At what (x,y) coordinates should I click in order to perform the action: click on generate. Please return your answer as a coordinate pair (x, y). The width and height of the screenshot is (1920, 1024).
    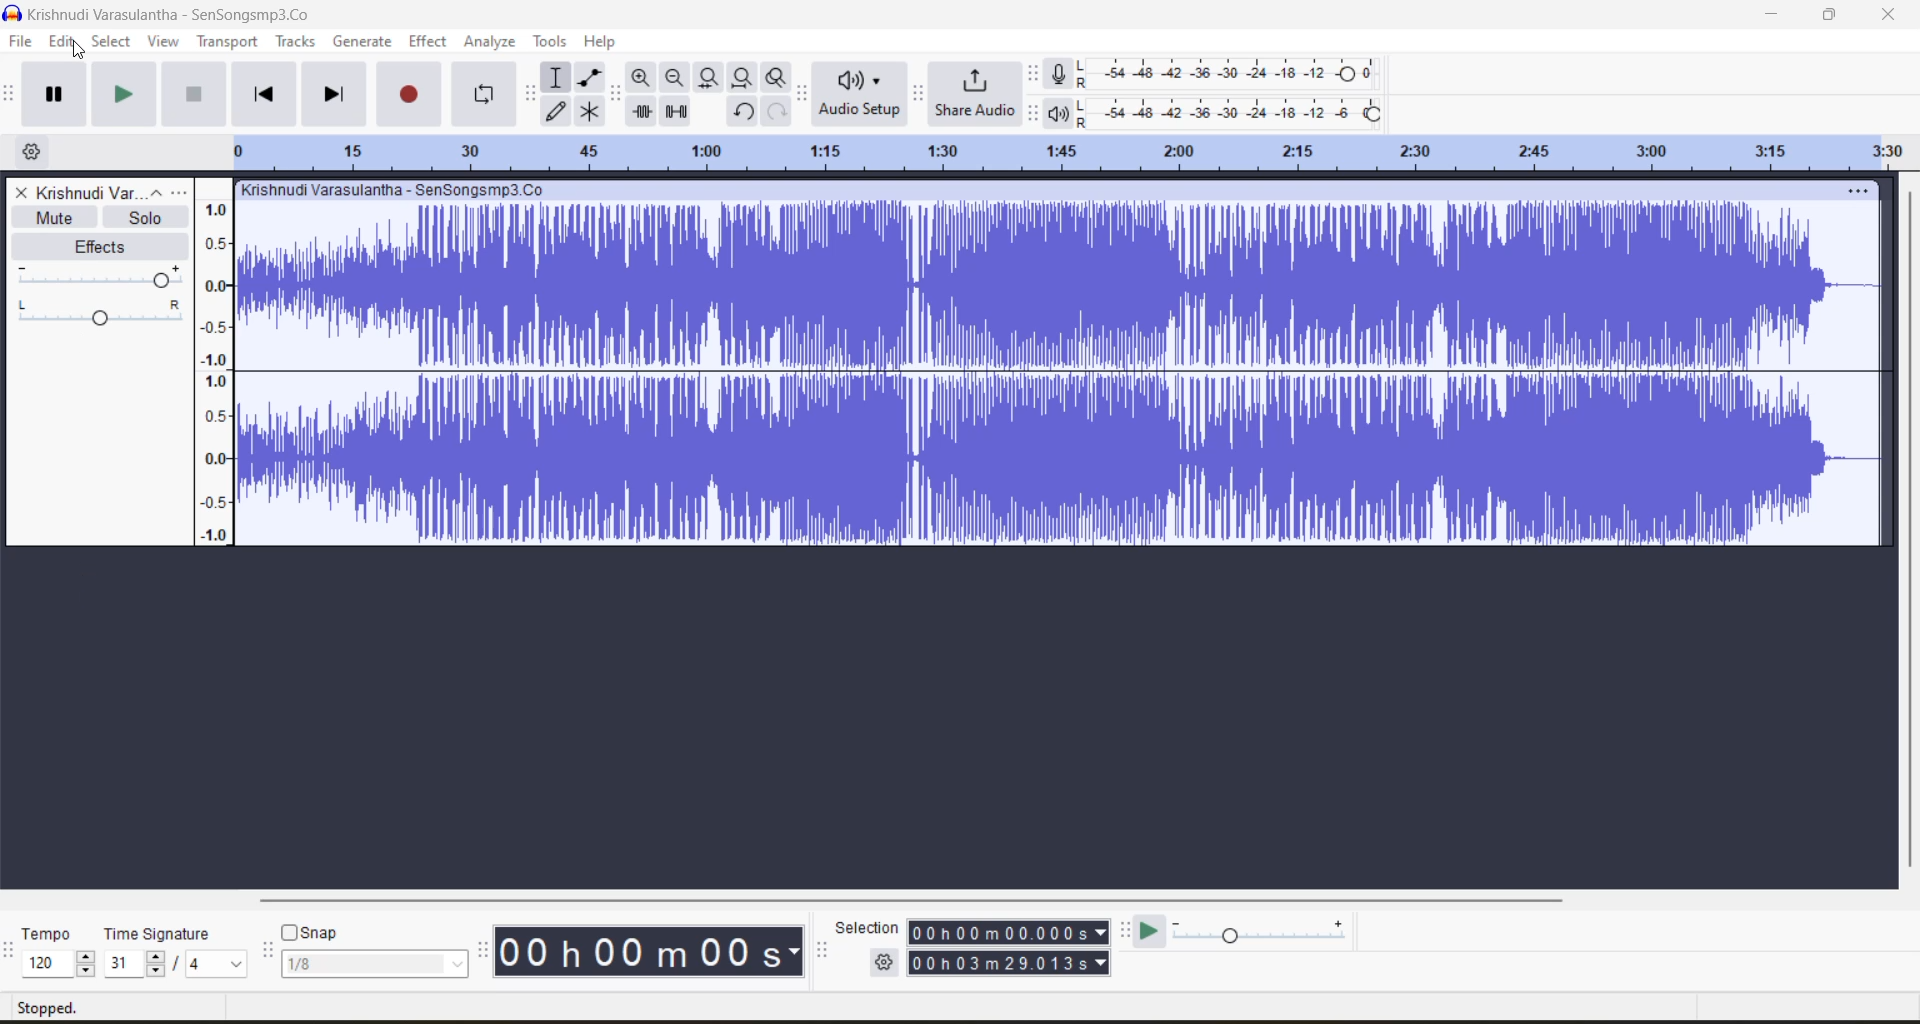
    Looking at the image, I should click on (363, 43).